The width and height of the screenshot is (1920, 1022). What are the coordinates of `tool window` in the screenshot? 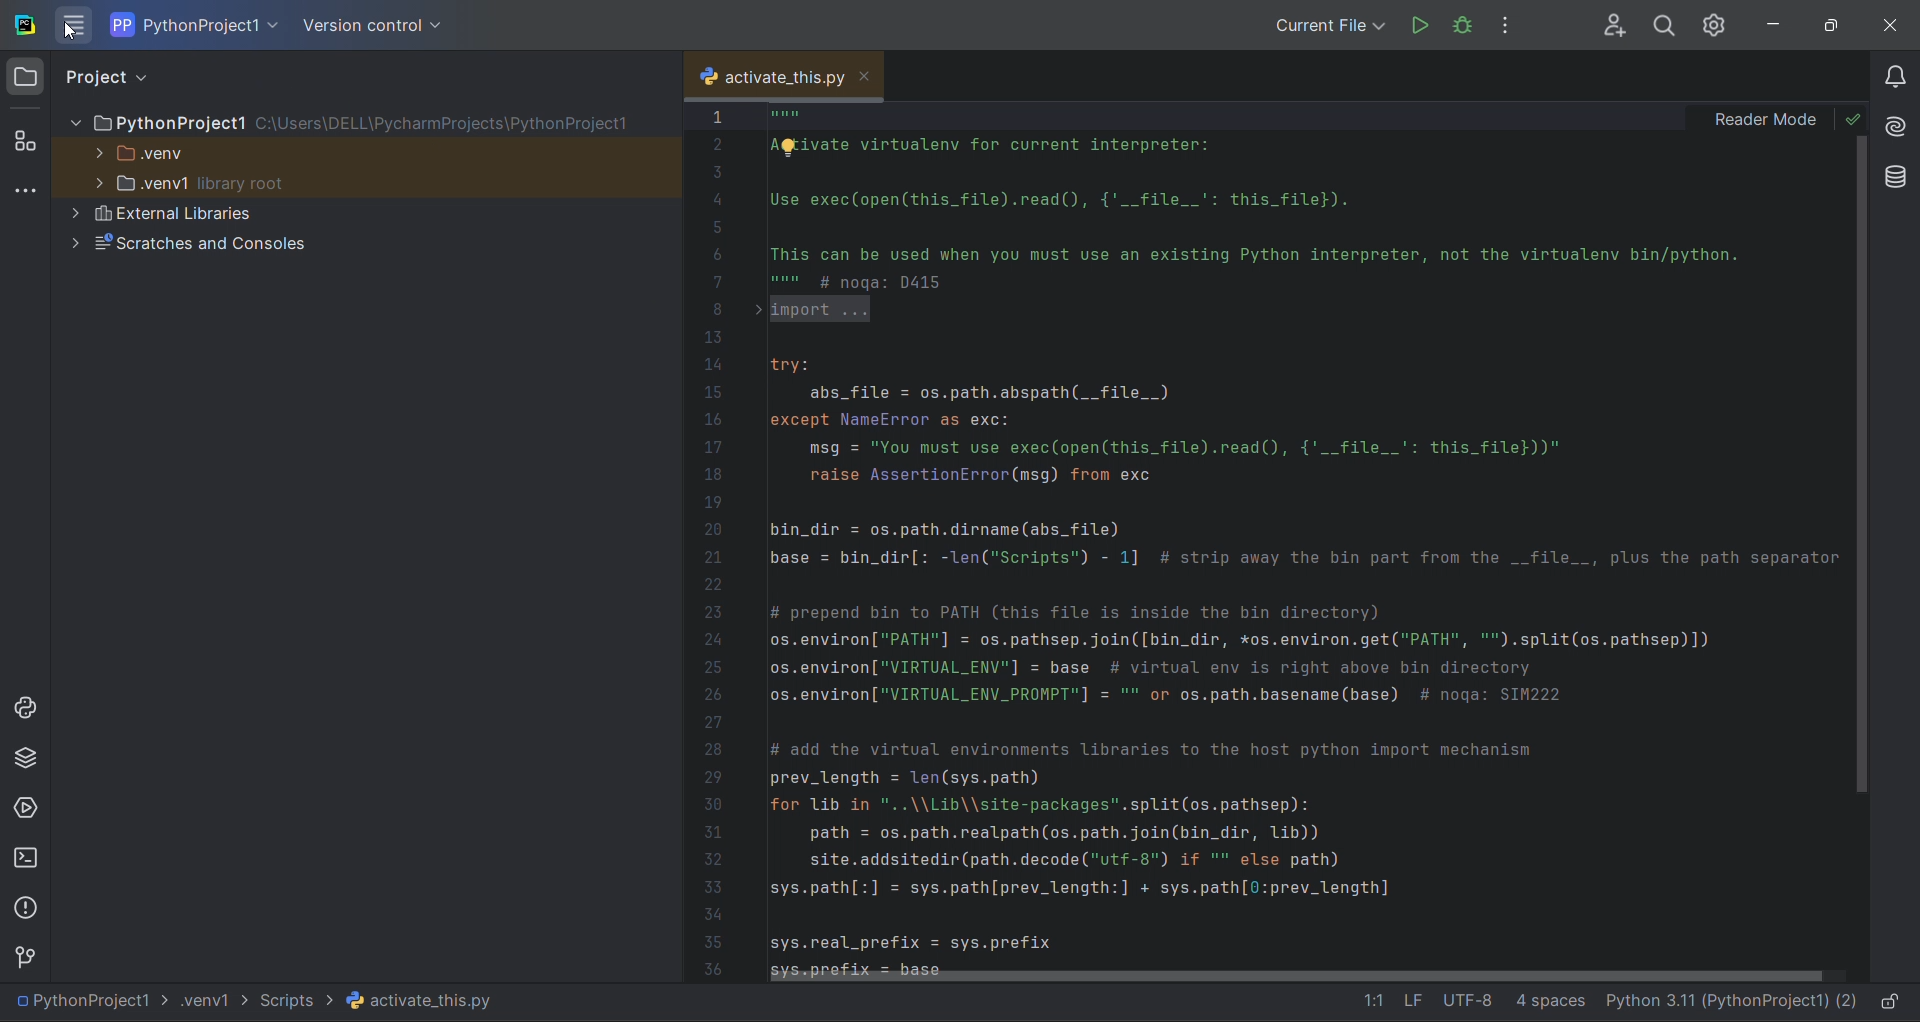 It's located at (25, 190).